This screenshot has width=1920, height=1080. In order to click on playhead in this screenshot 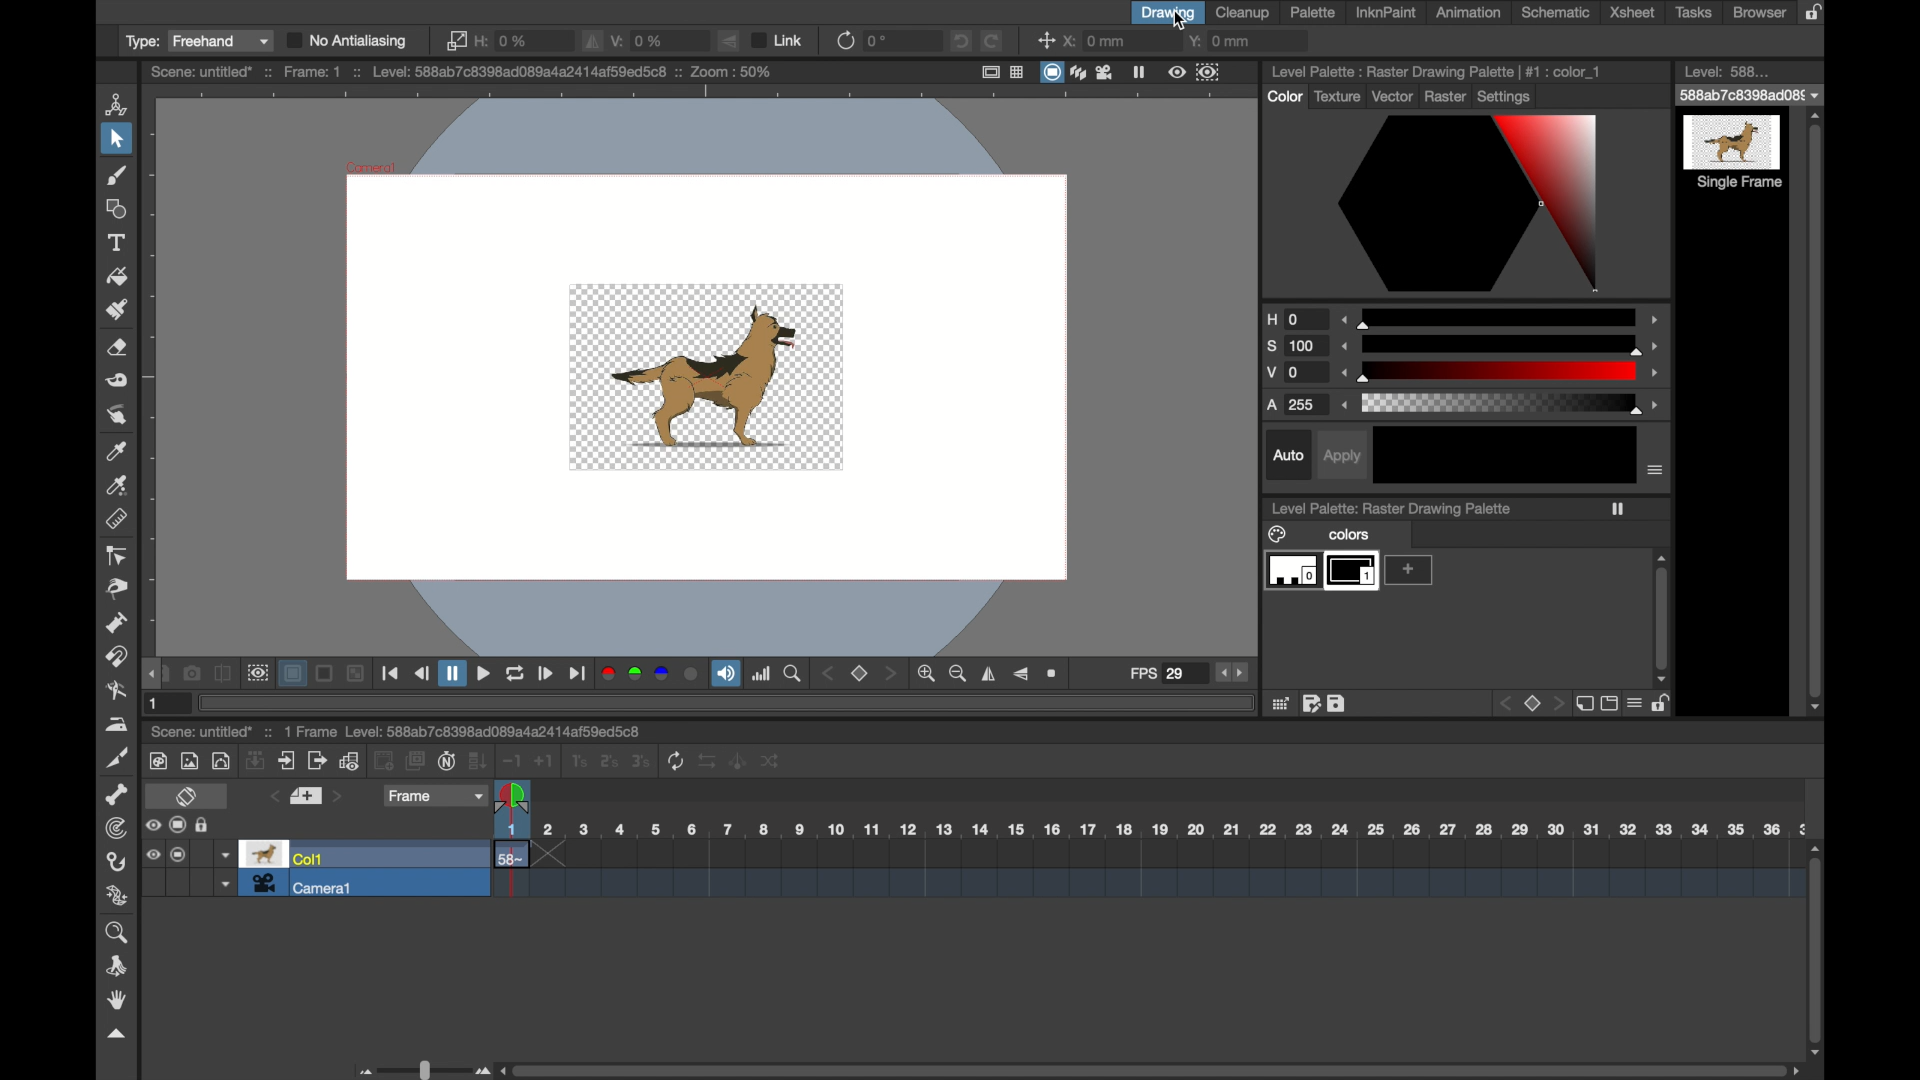, I will do `click(514, 798)`.